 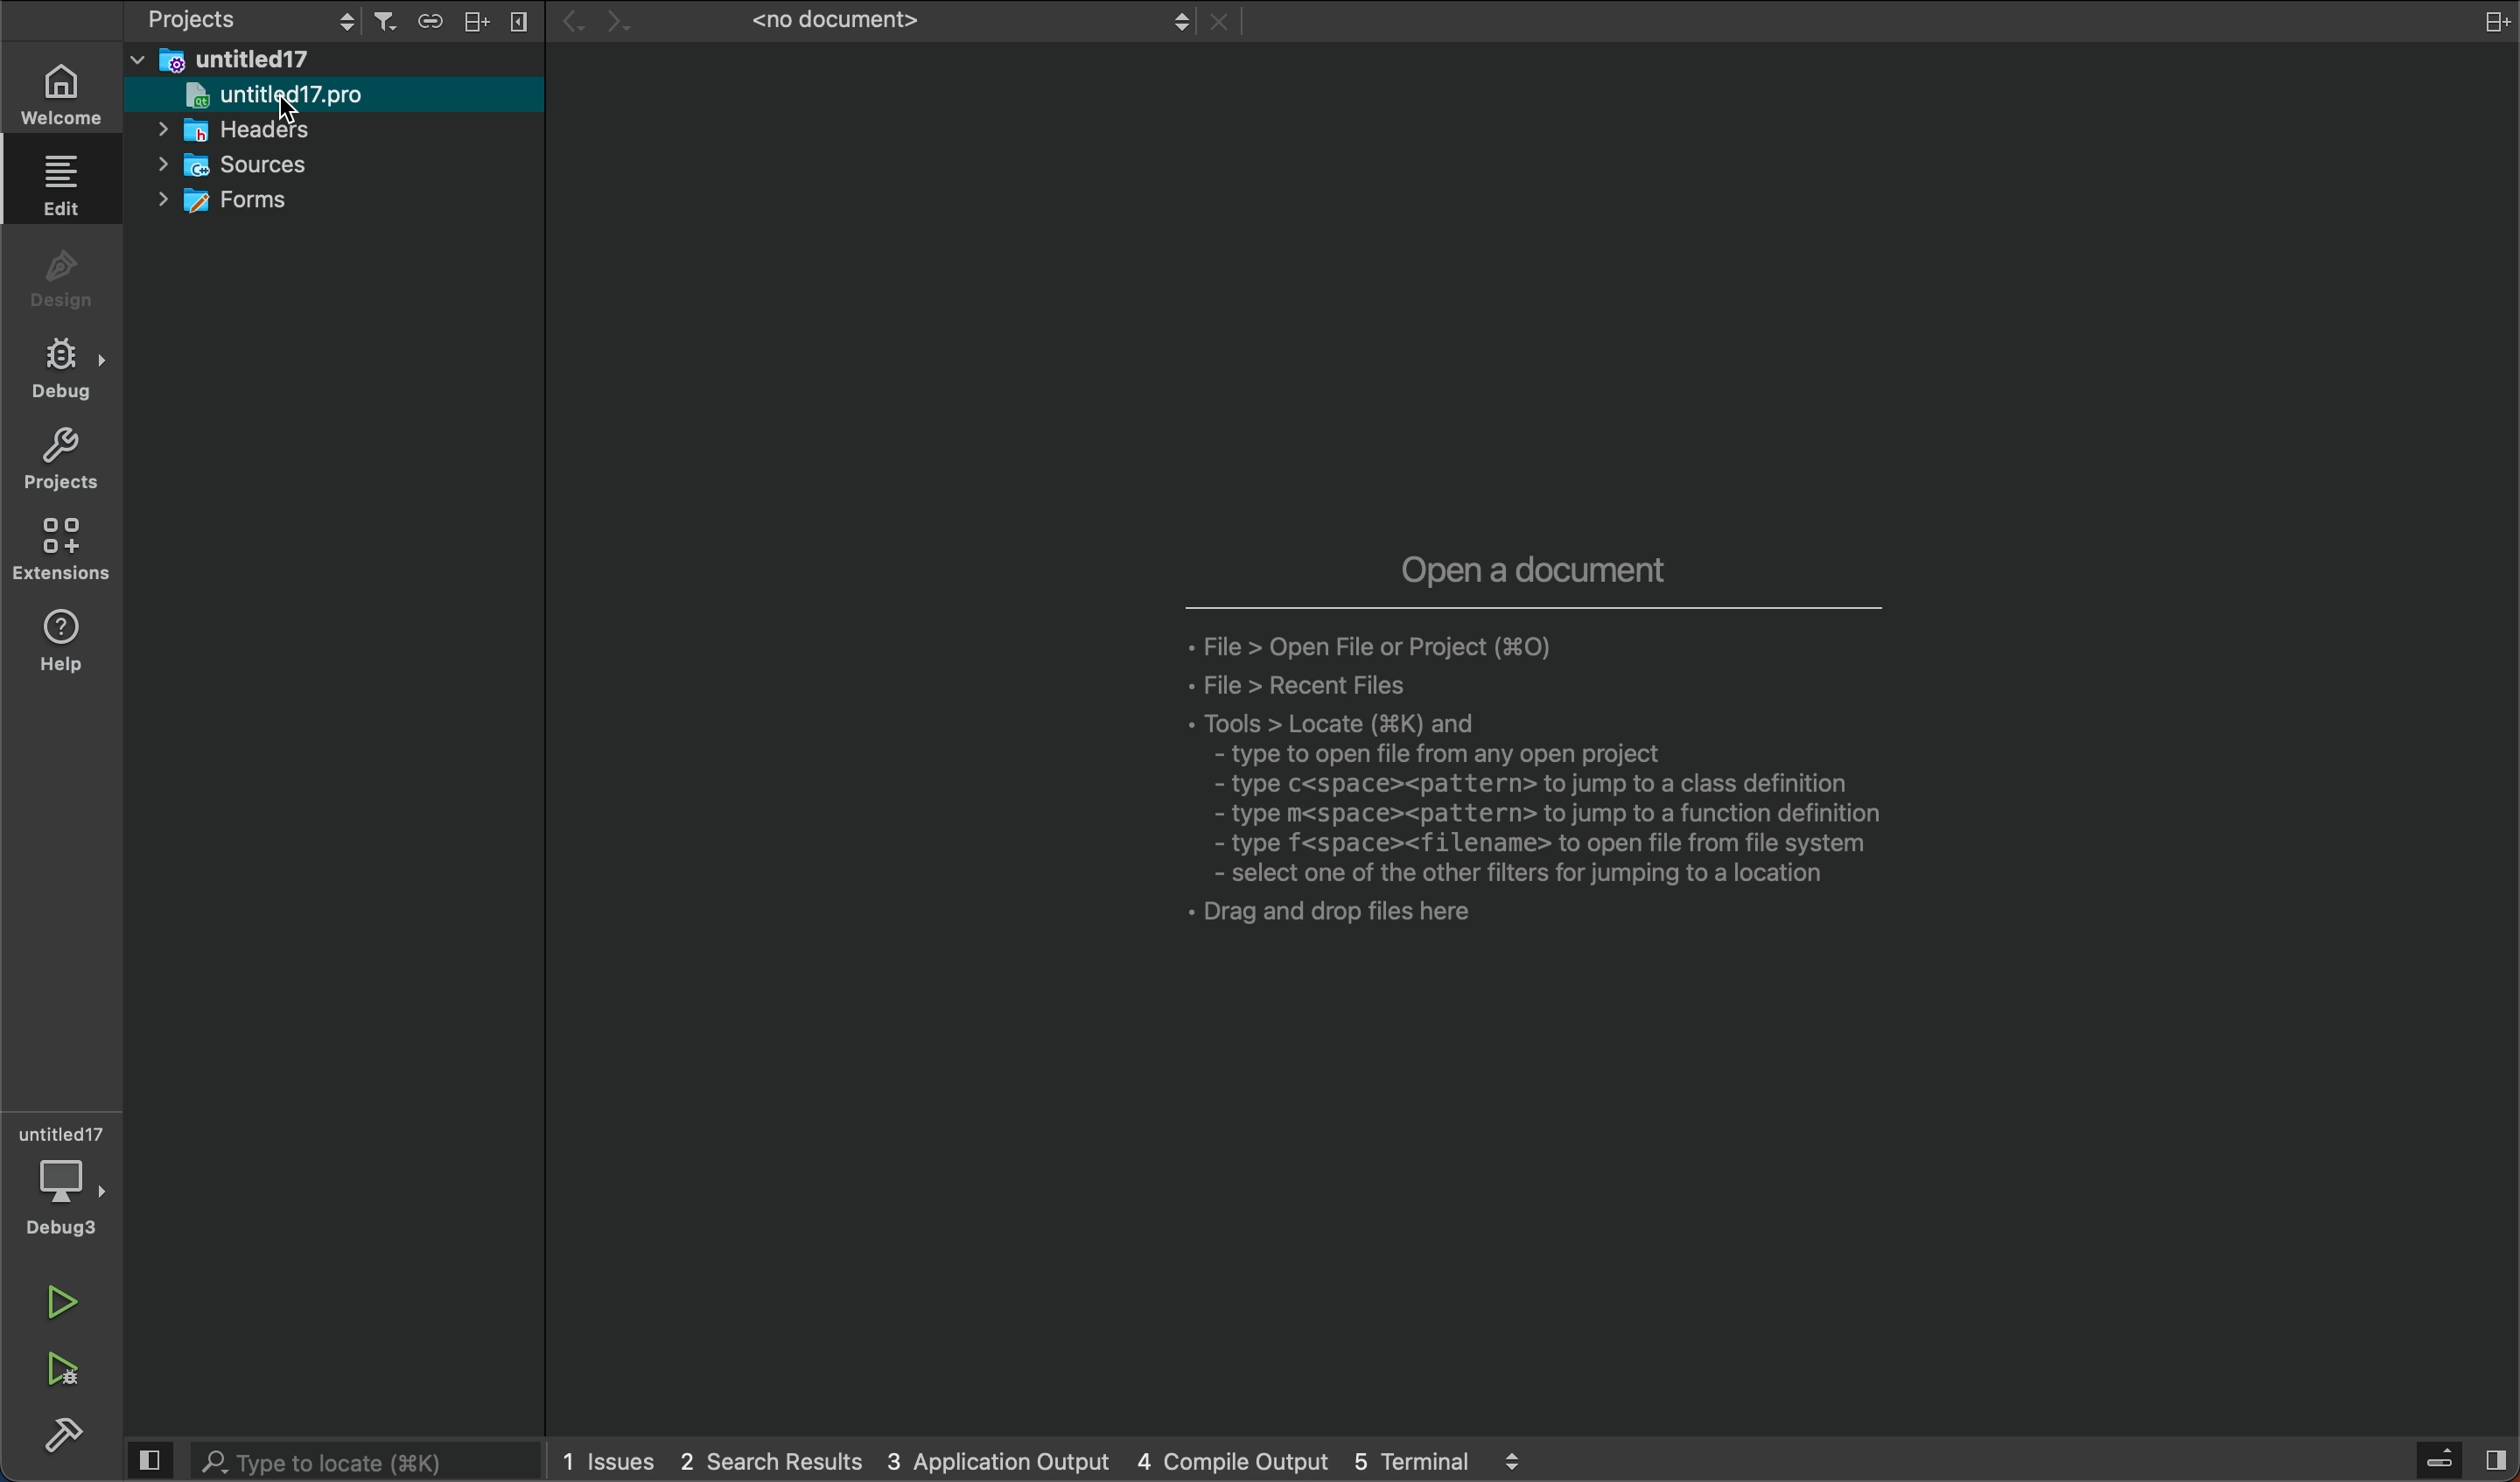 I want to click on edit, so click(x=68, y=192).